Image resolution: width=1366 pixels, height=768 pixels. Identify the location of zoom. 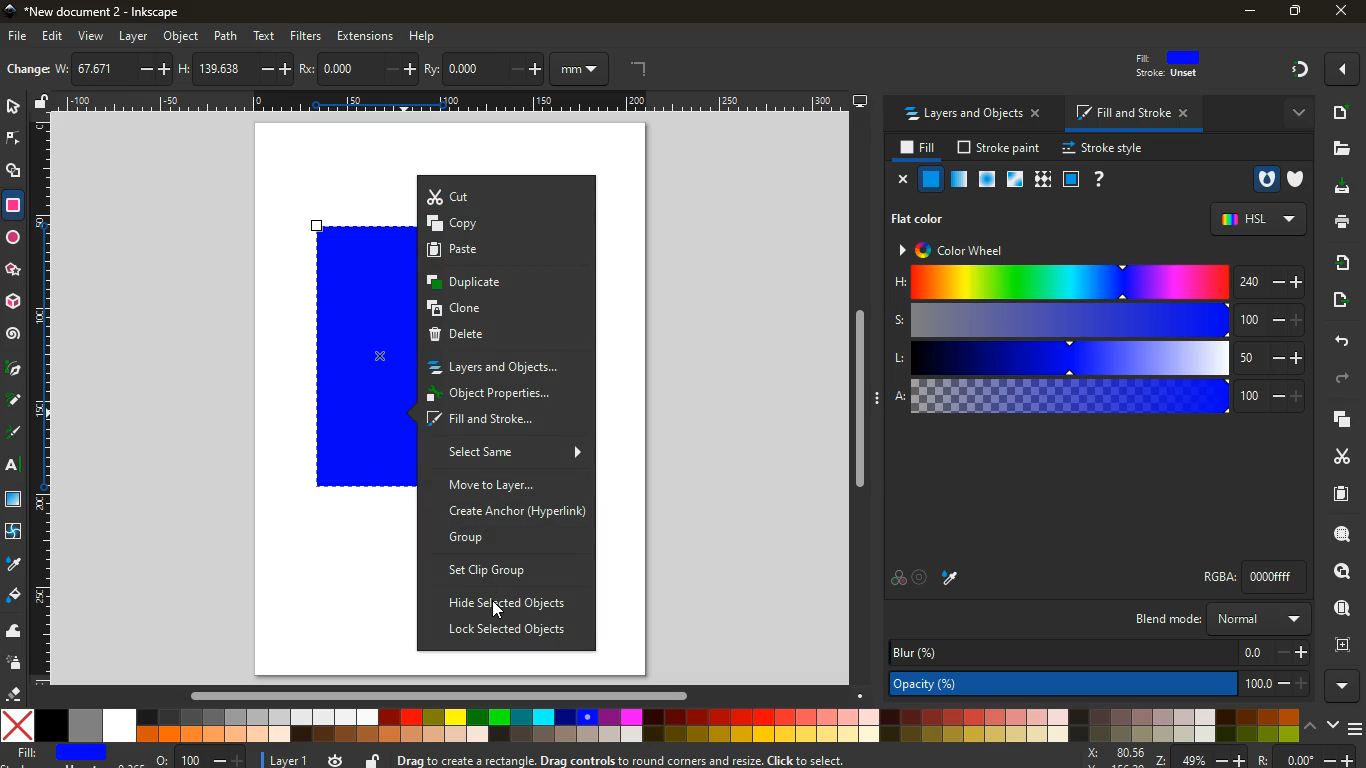
(1220, 756).